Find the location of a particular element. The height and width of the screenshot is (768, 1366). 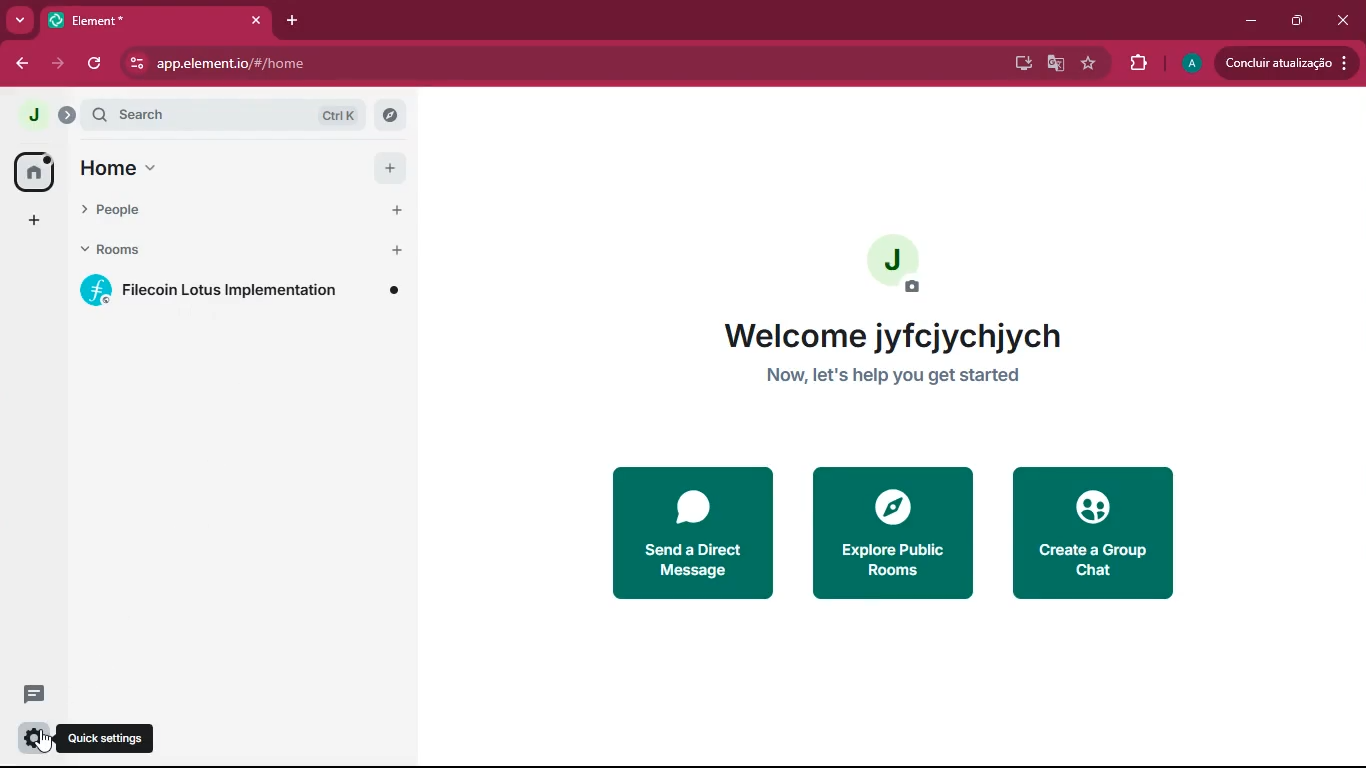

update is located at coordinates (1290, 62).